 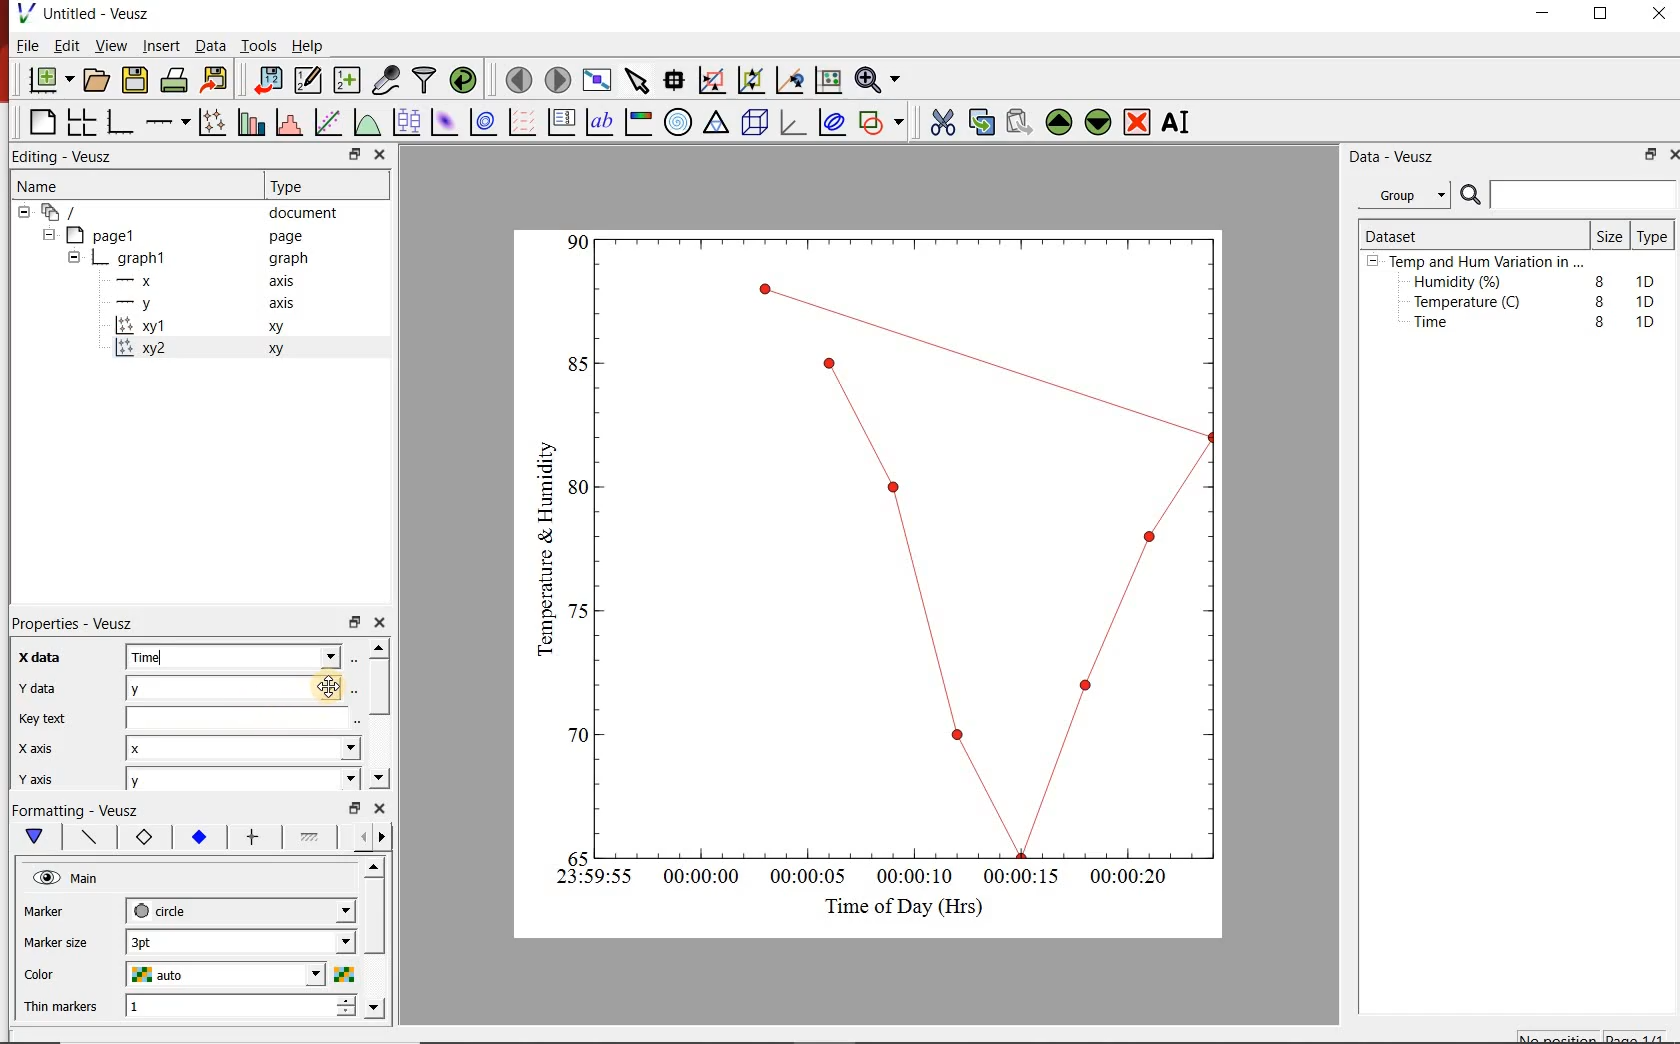 What do you see at coordinates (164, 782) in the screenshot?
I see `y` at bounding box center [164, 782].